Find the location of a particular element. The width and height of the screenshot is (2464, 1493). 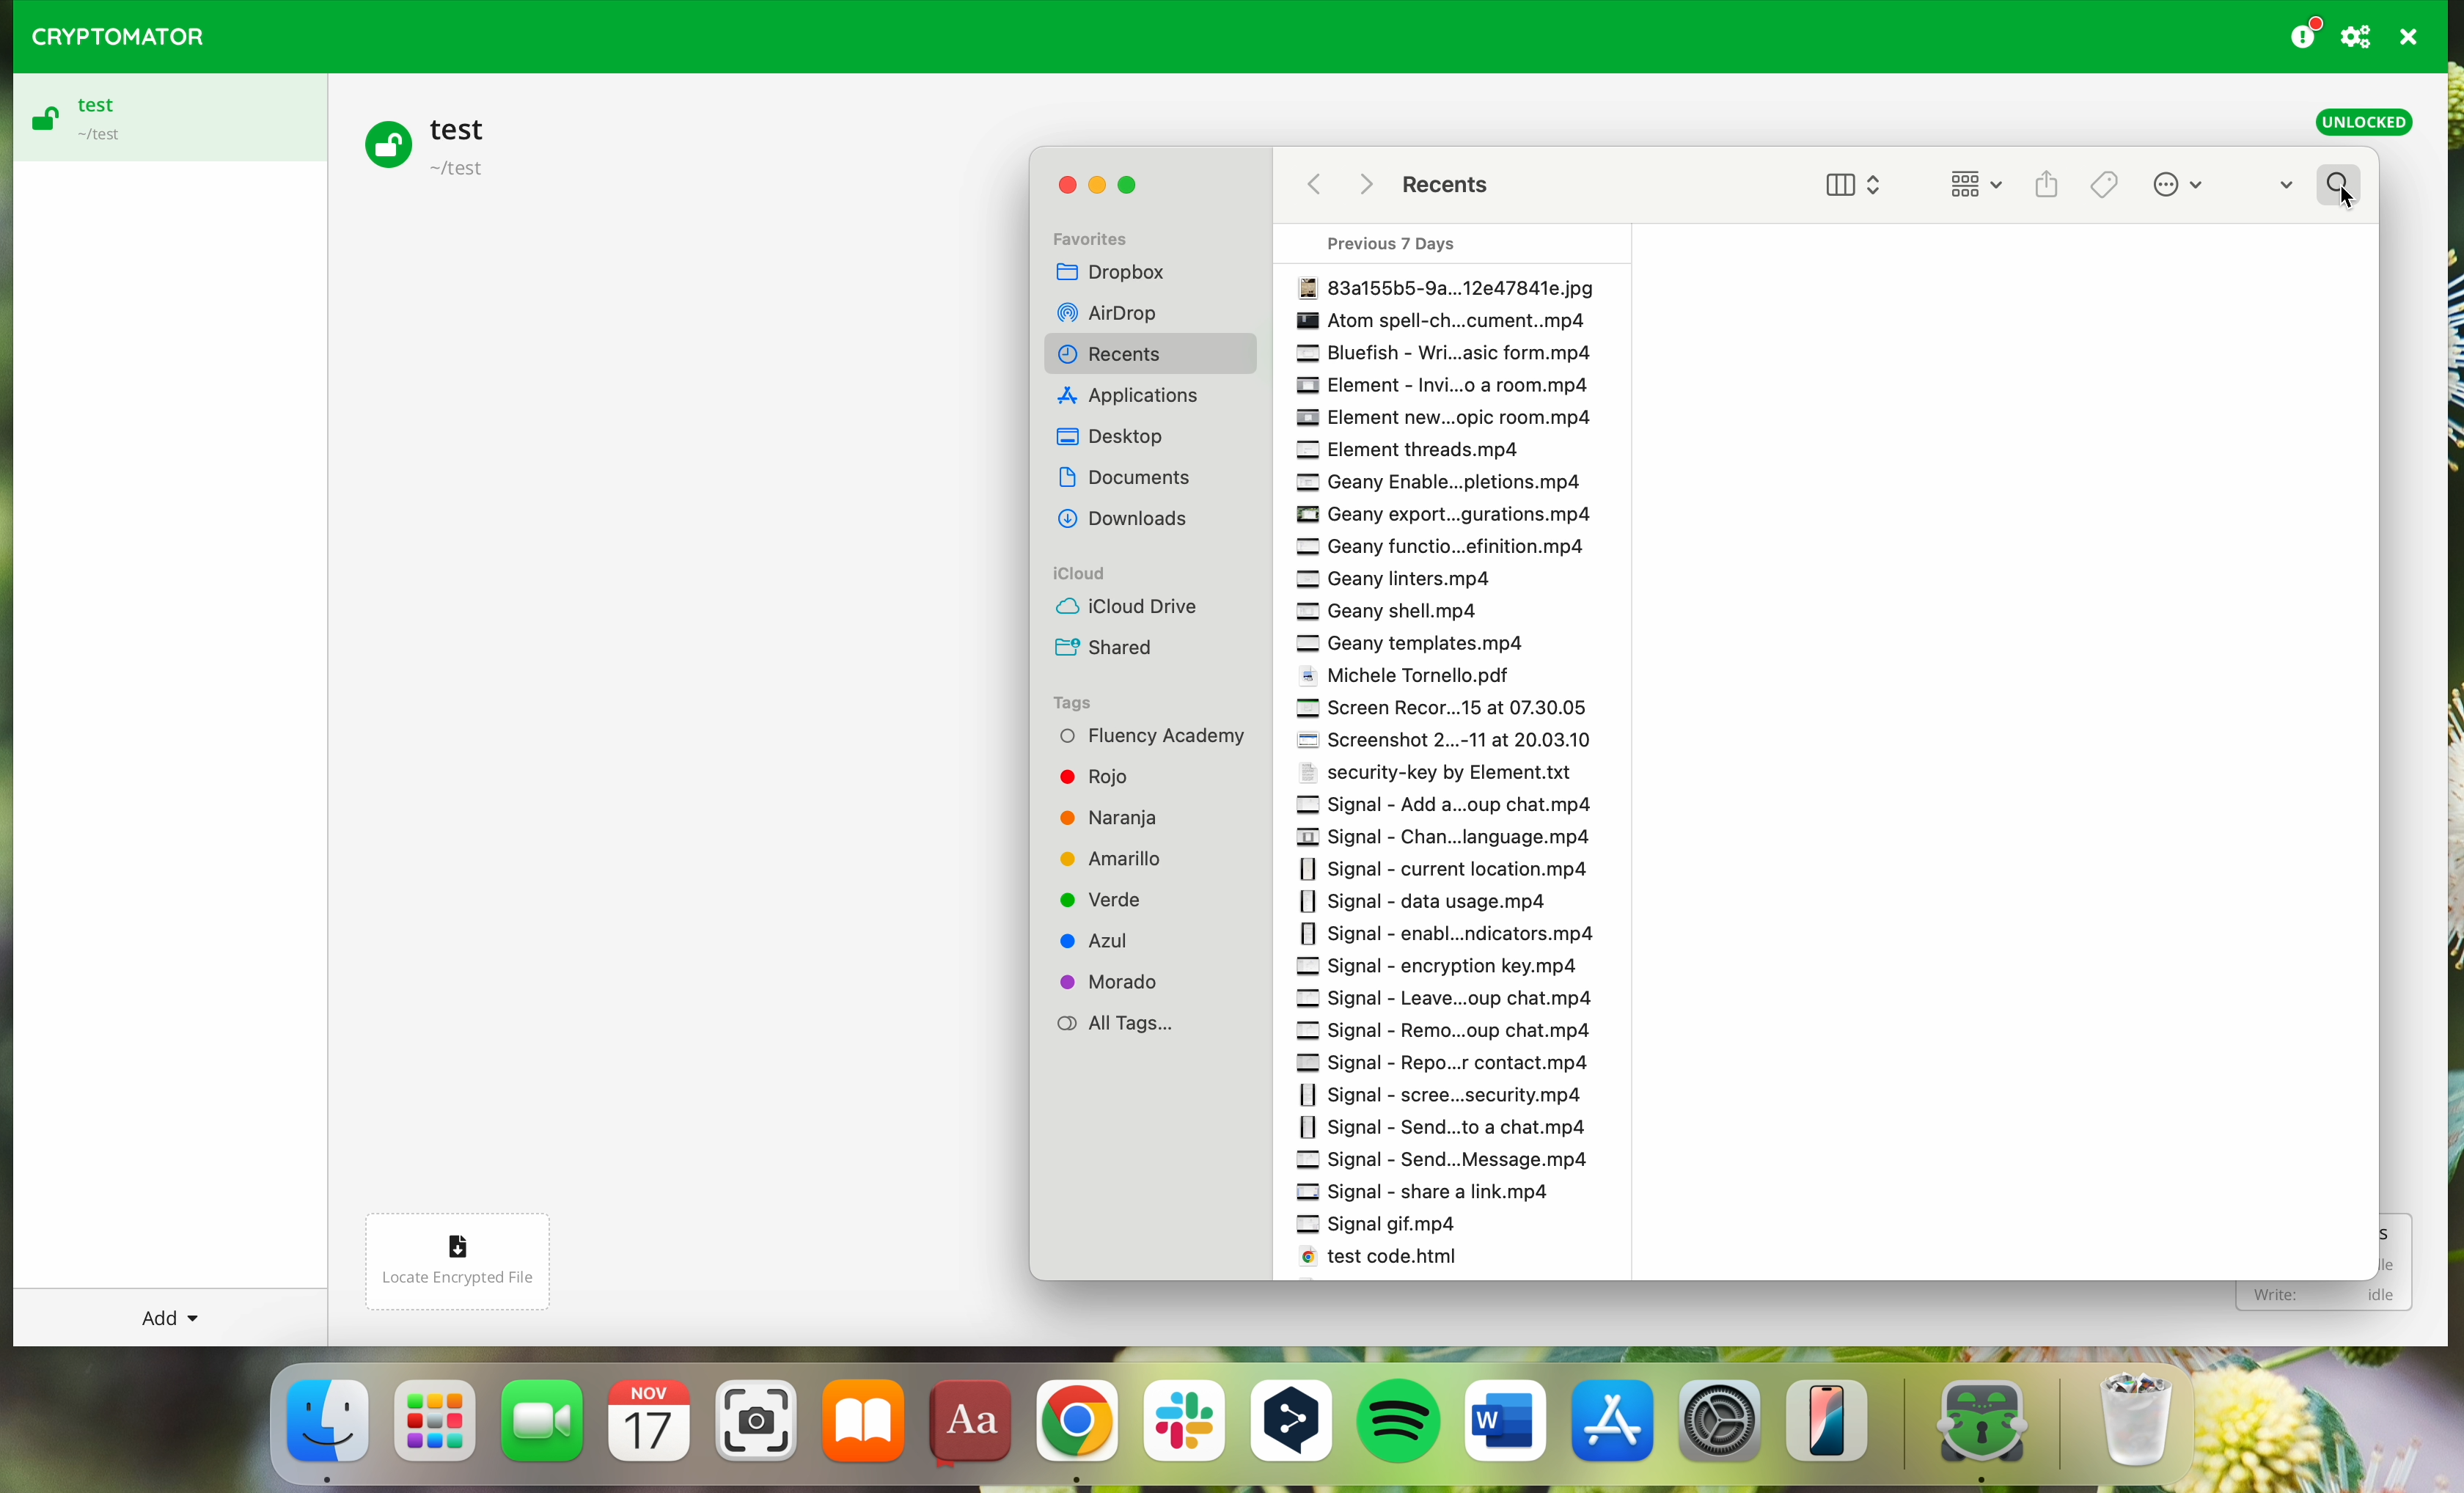

change item grouping is located at coordinates (1972, 176).